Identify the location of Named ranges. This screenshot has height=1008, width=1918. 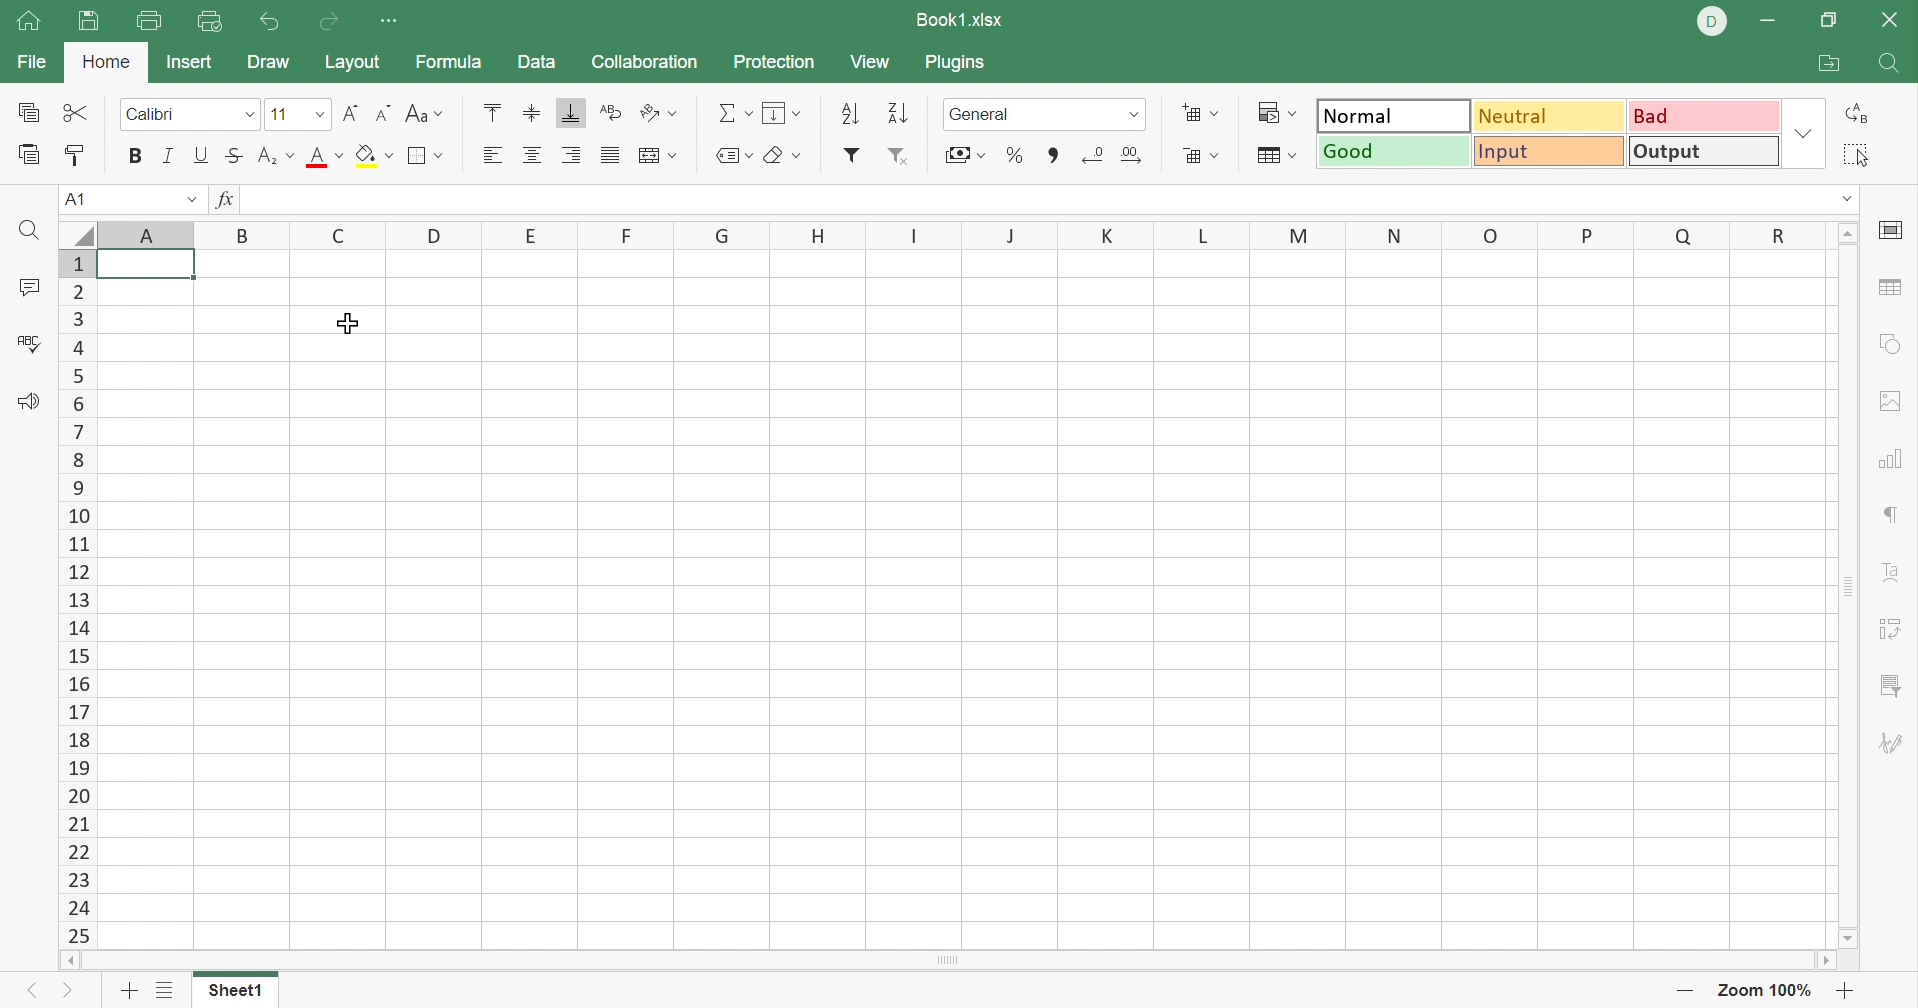
(733, 155).